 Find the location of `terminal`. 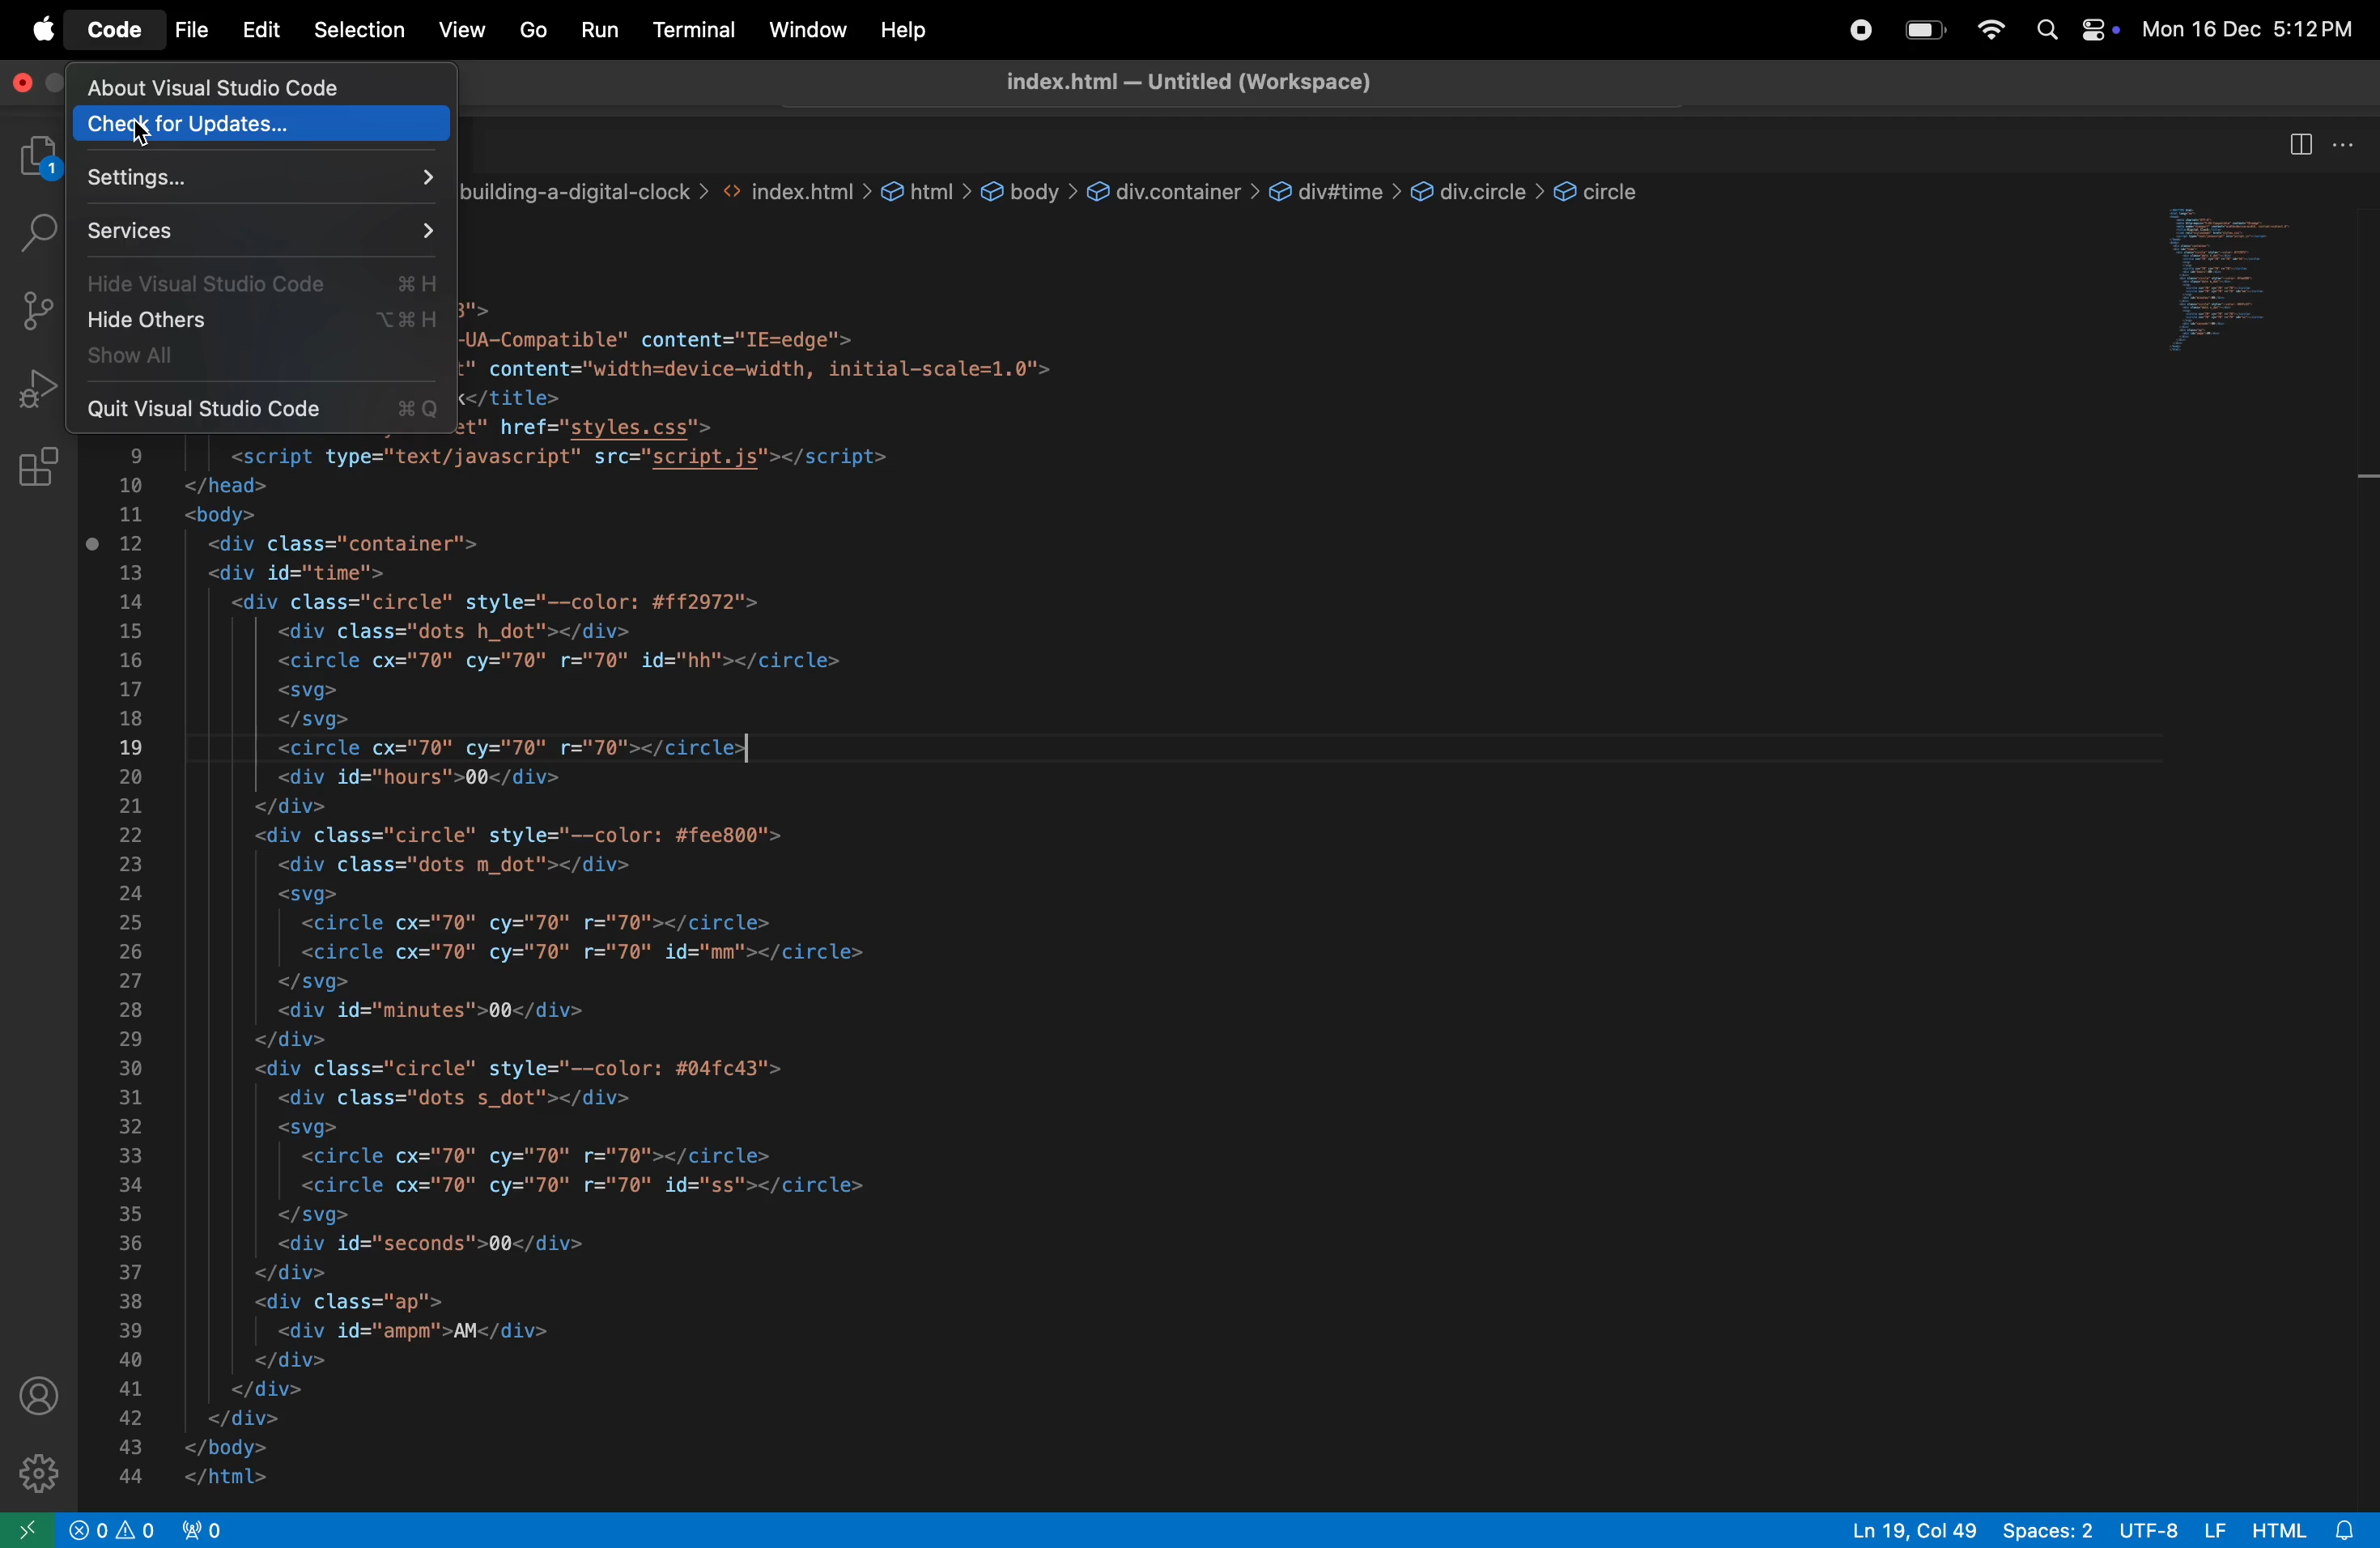

terminal is located at coordinates (695, 30).